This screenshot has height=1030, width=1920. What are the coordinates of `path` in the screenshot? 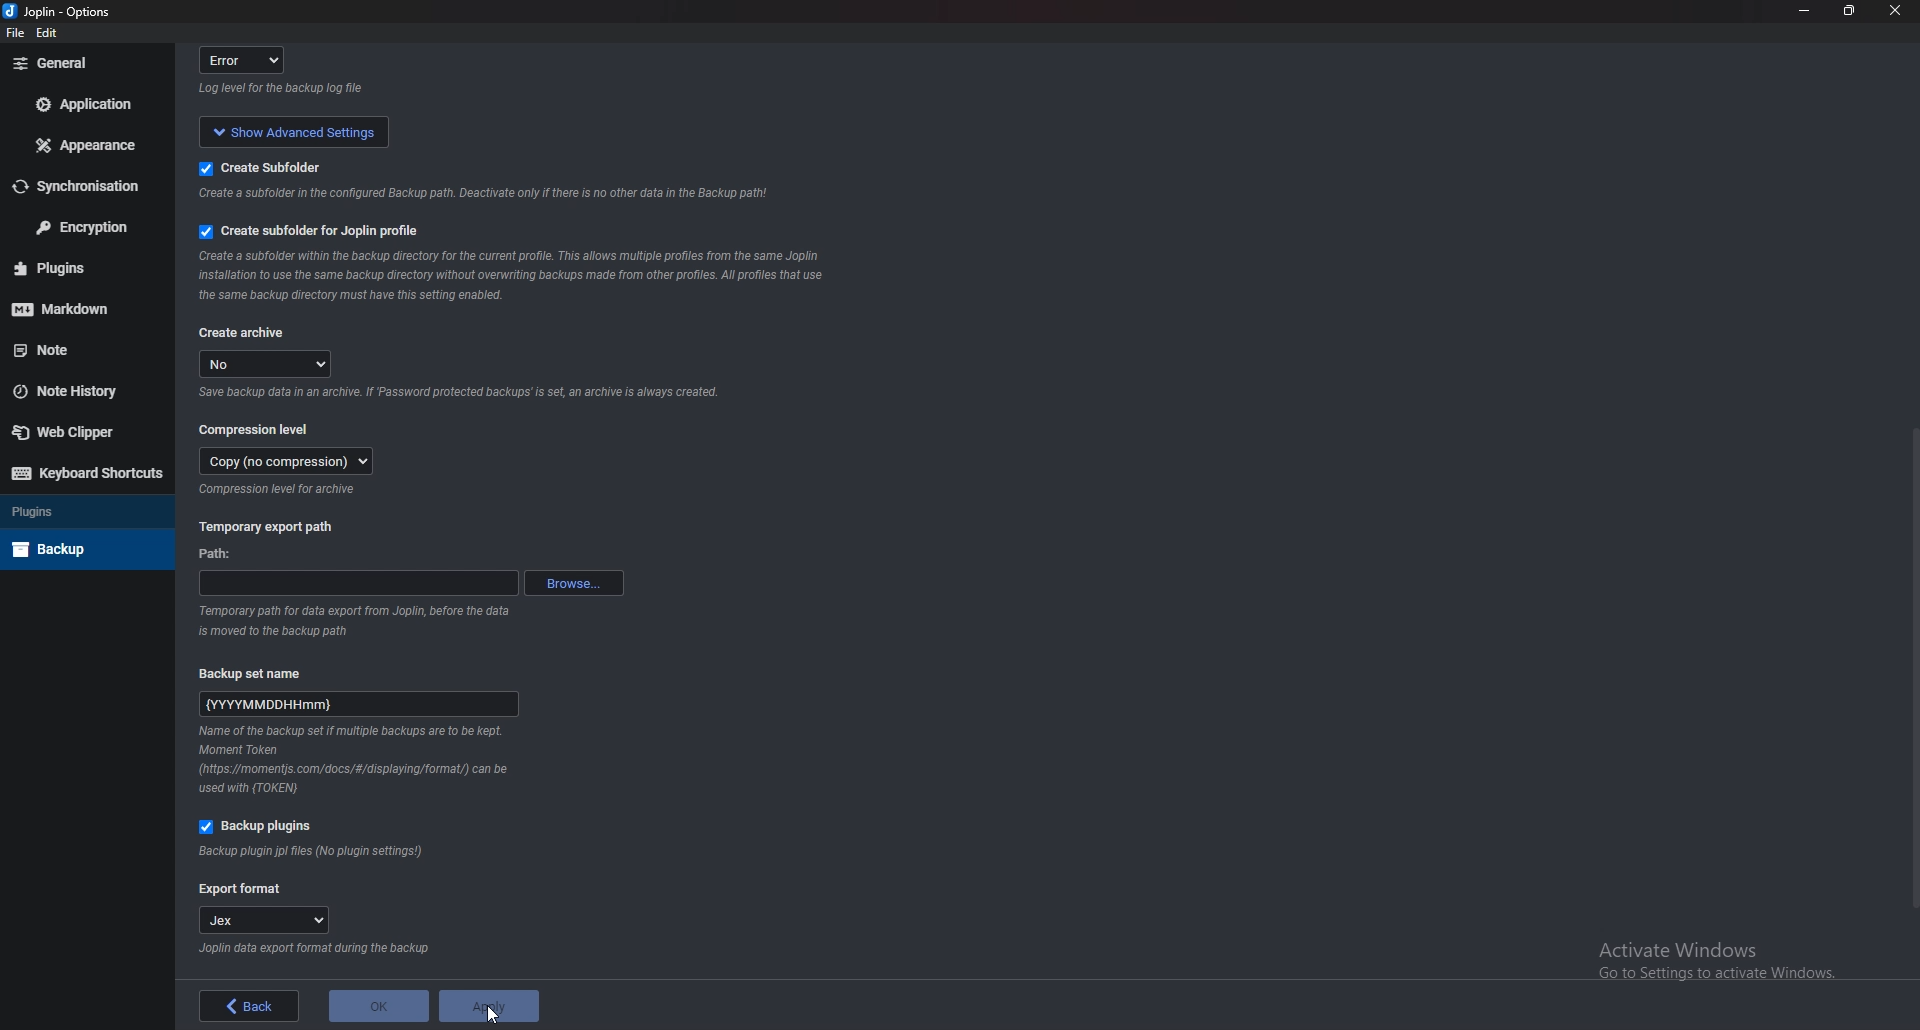 It's located at (221, 556).